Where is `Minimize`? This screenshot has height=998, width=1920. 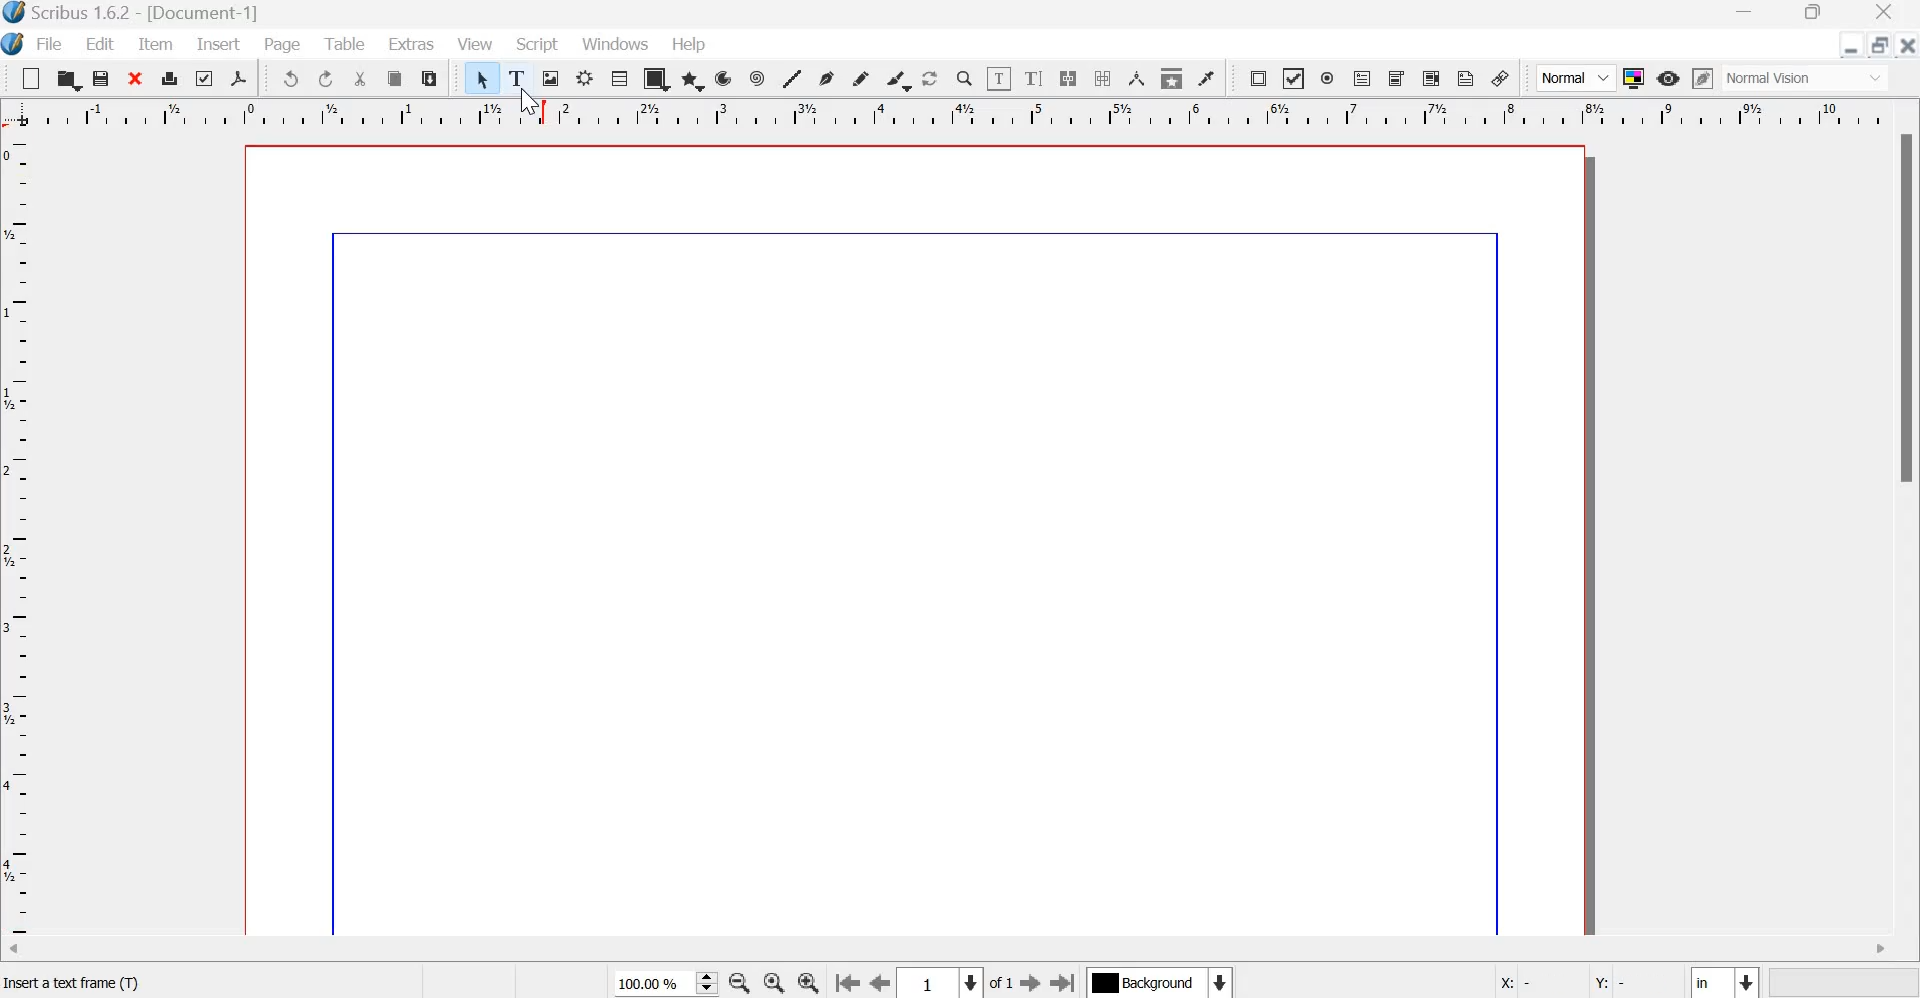
Minimize is located at coordinates (1745, 14).